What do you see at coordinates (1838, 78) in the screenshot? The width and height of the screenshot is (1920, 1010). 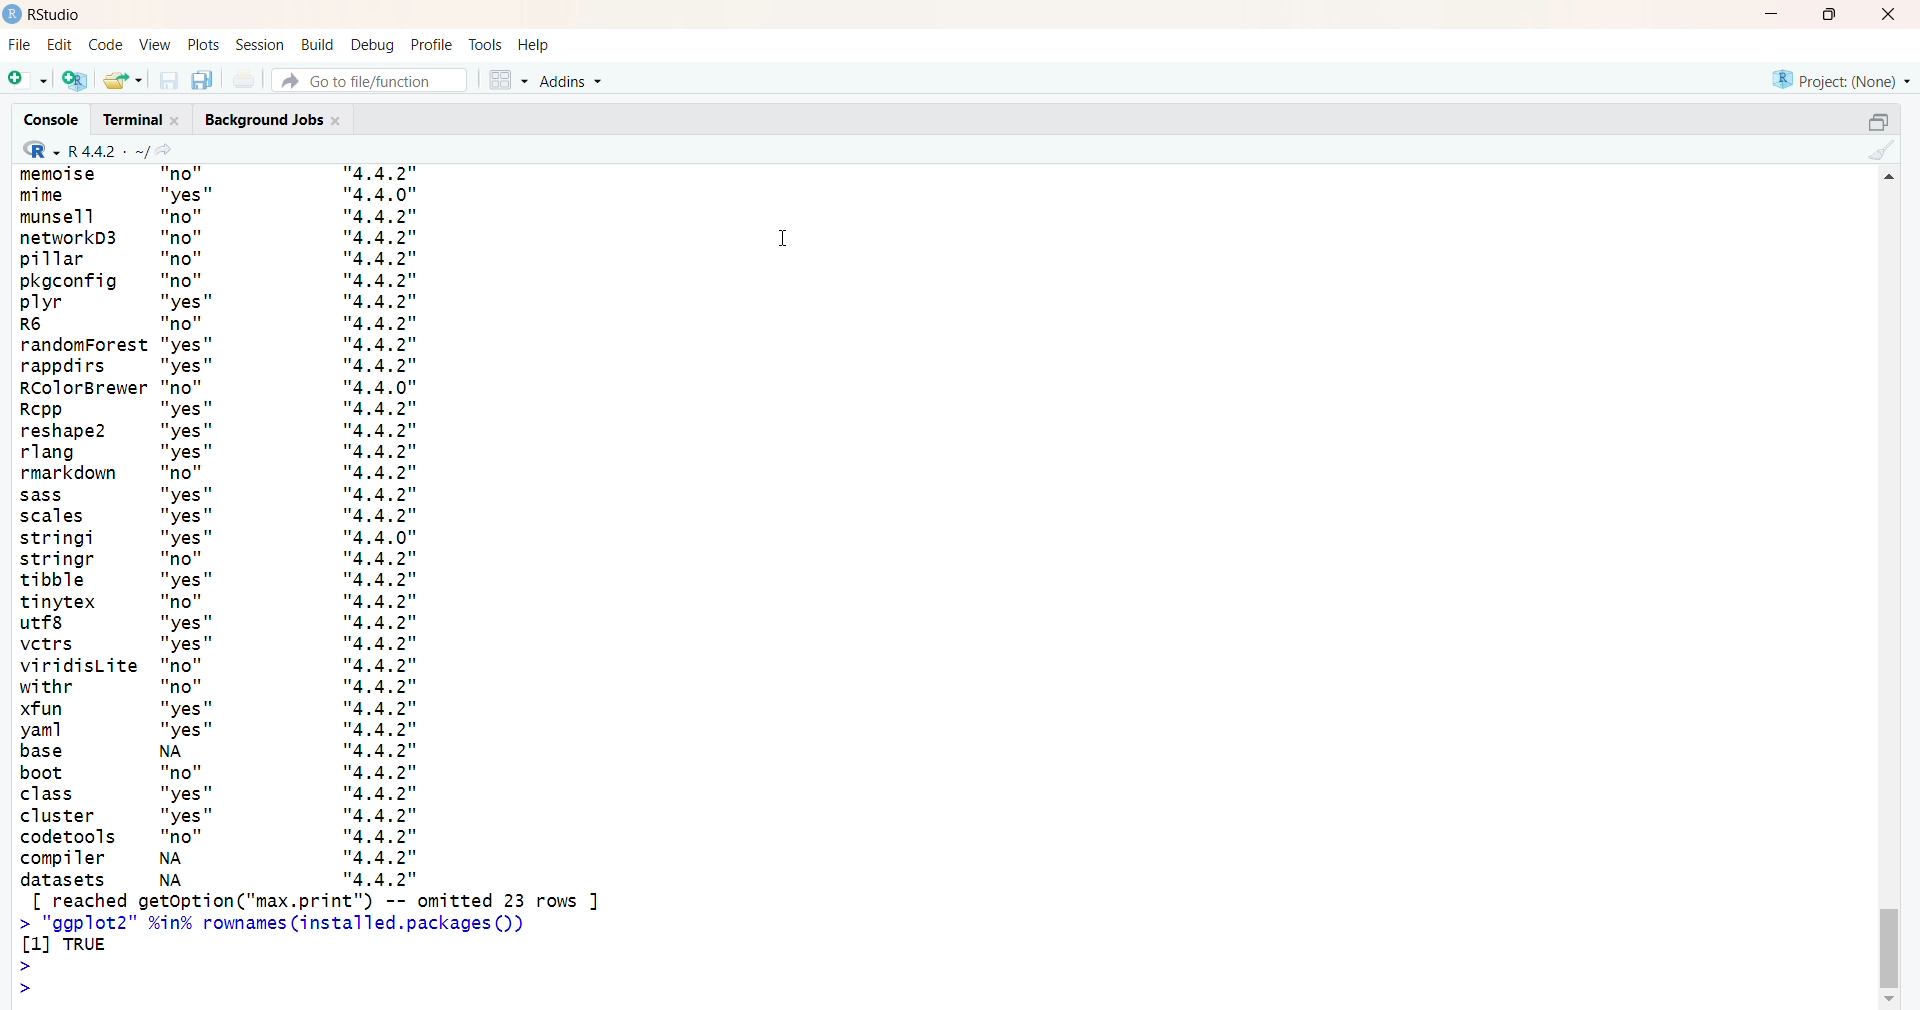 I see `project(none)` at bounding box center [1838, 78].